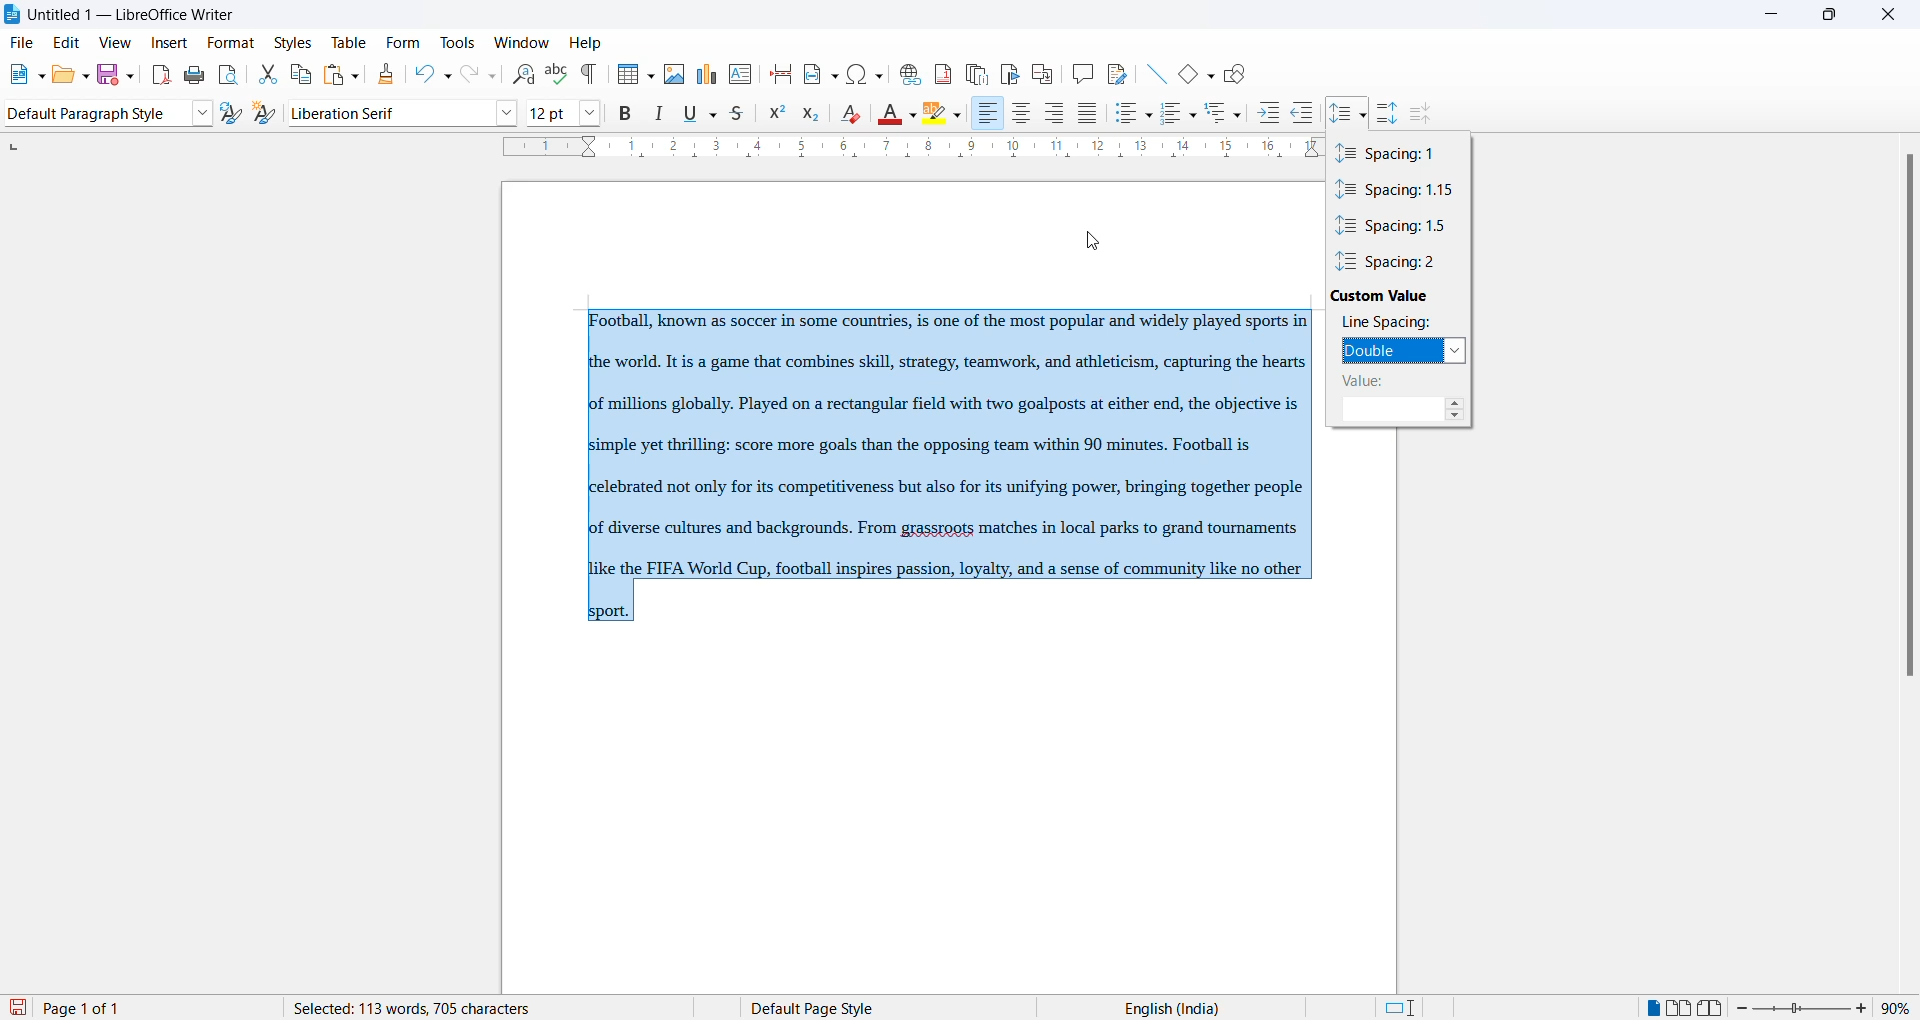 This screenshot has width=1920, height=1020. What do you see at coordinates (1397, 153) in the screenshot?
I see `spacing value 1` at bounding box center [1397, 153].